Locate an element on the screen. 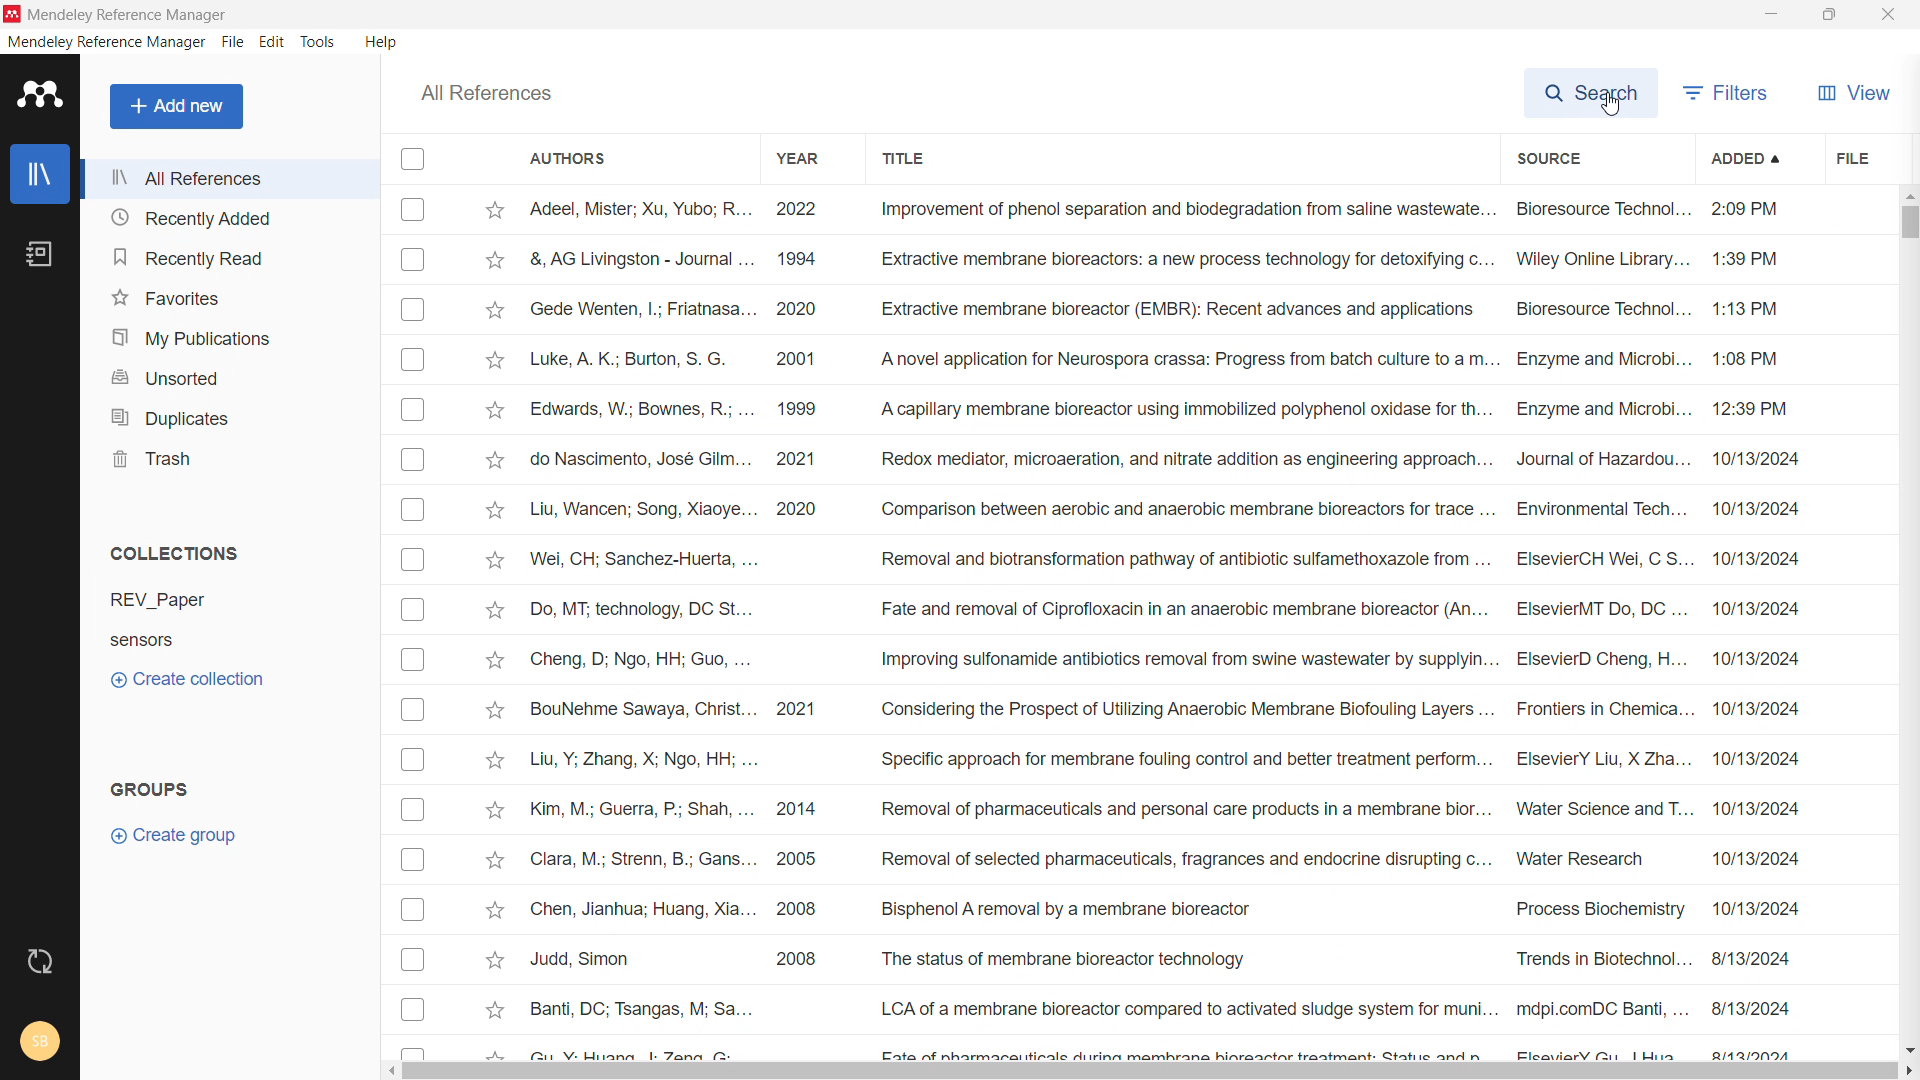 The width and height of the screenshot is (1920, 1080). create collection is located at coordinates (232, 680).